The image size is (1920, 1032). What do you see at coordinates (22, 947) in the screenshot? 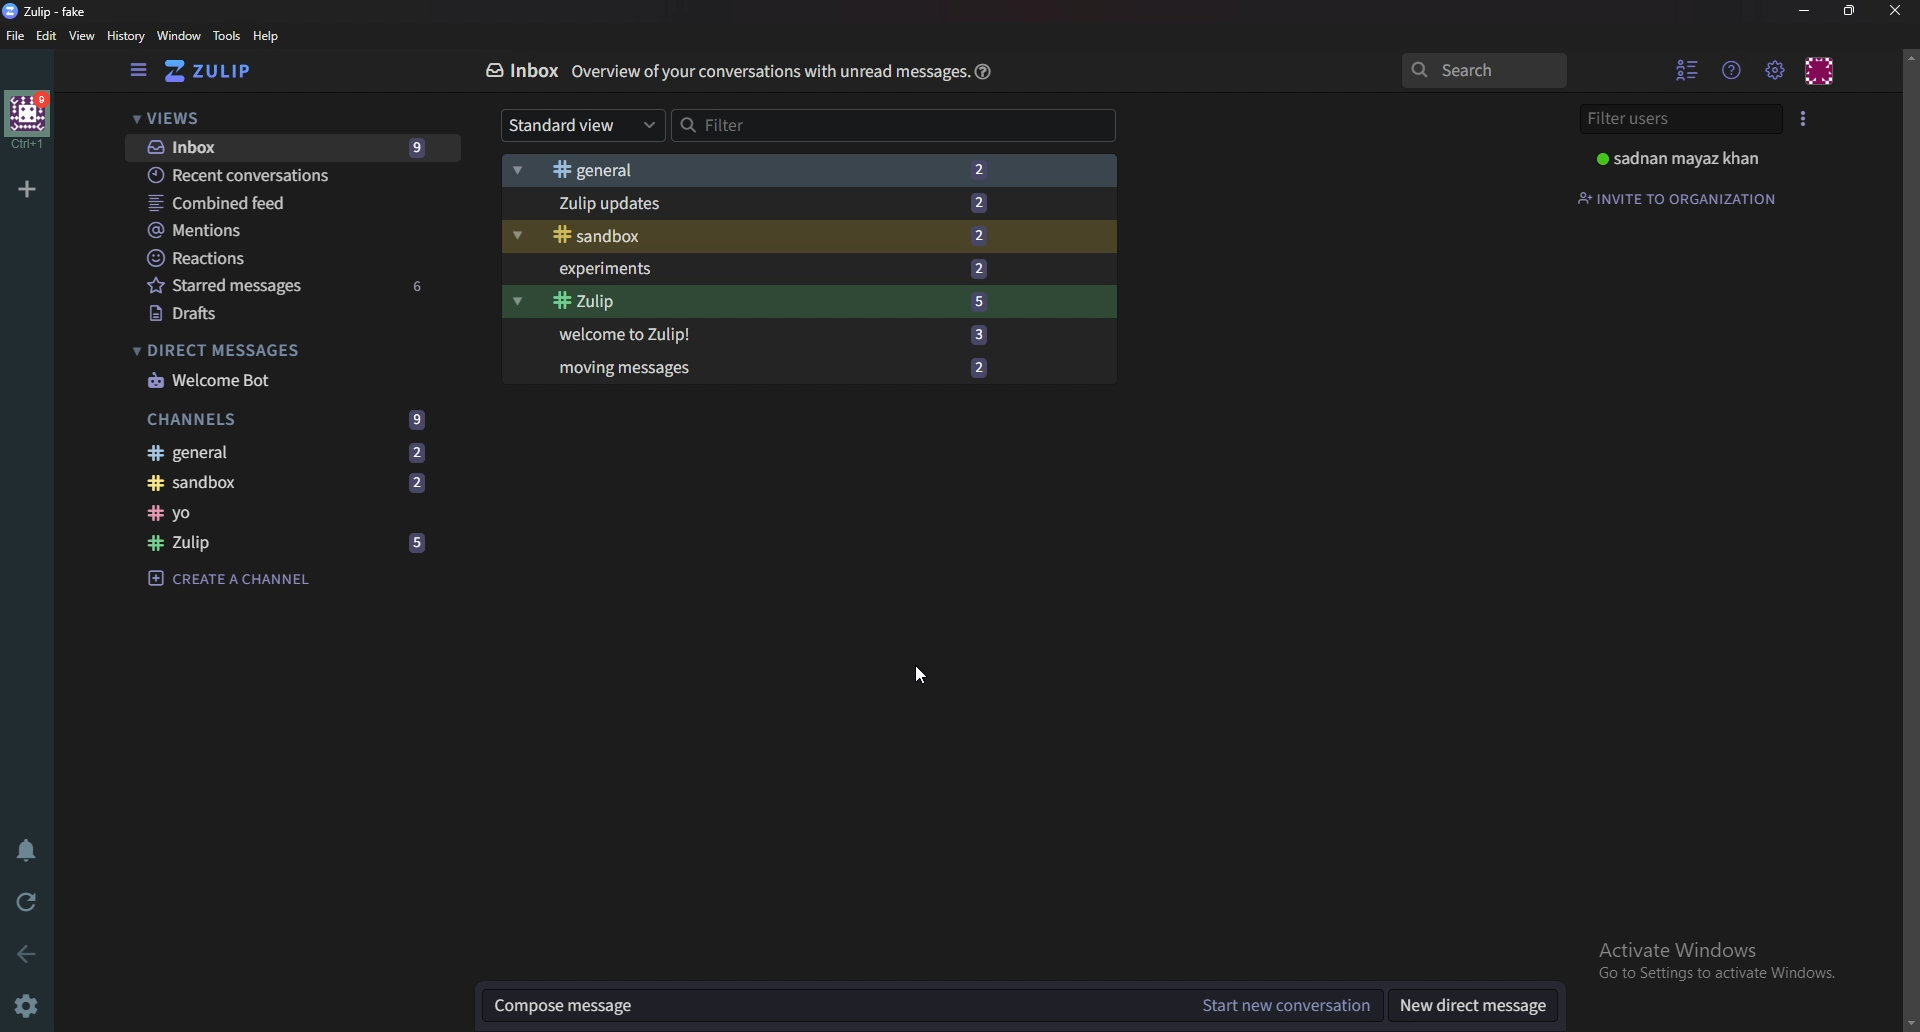
I see `Back` at bounding box center [22, 947].